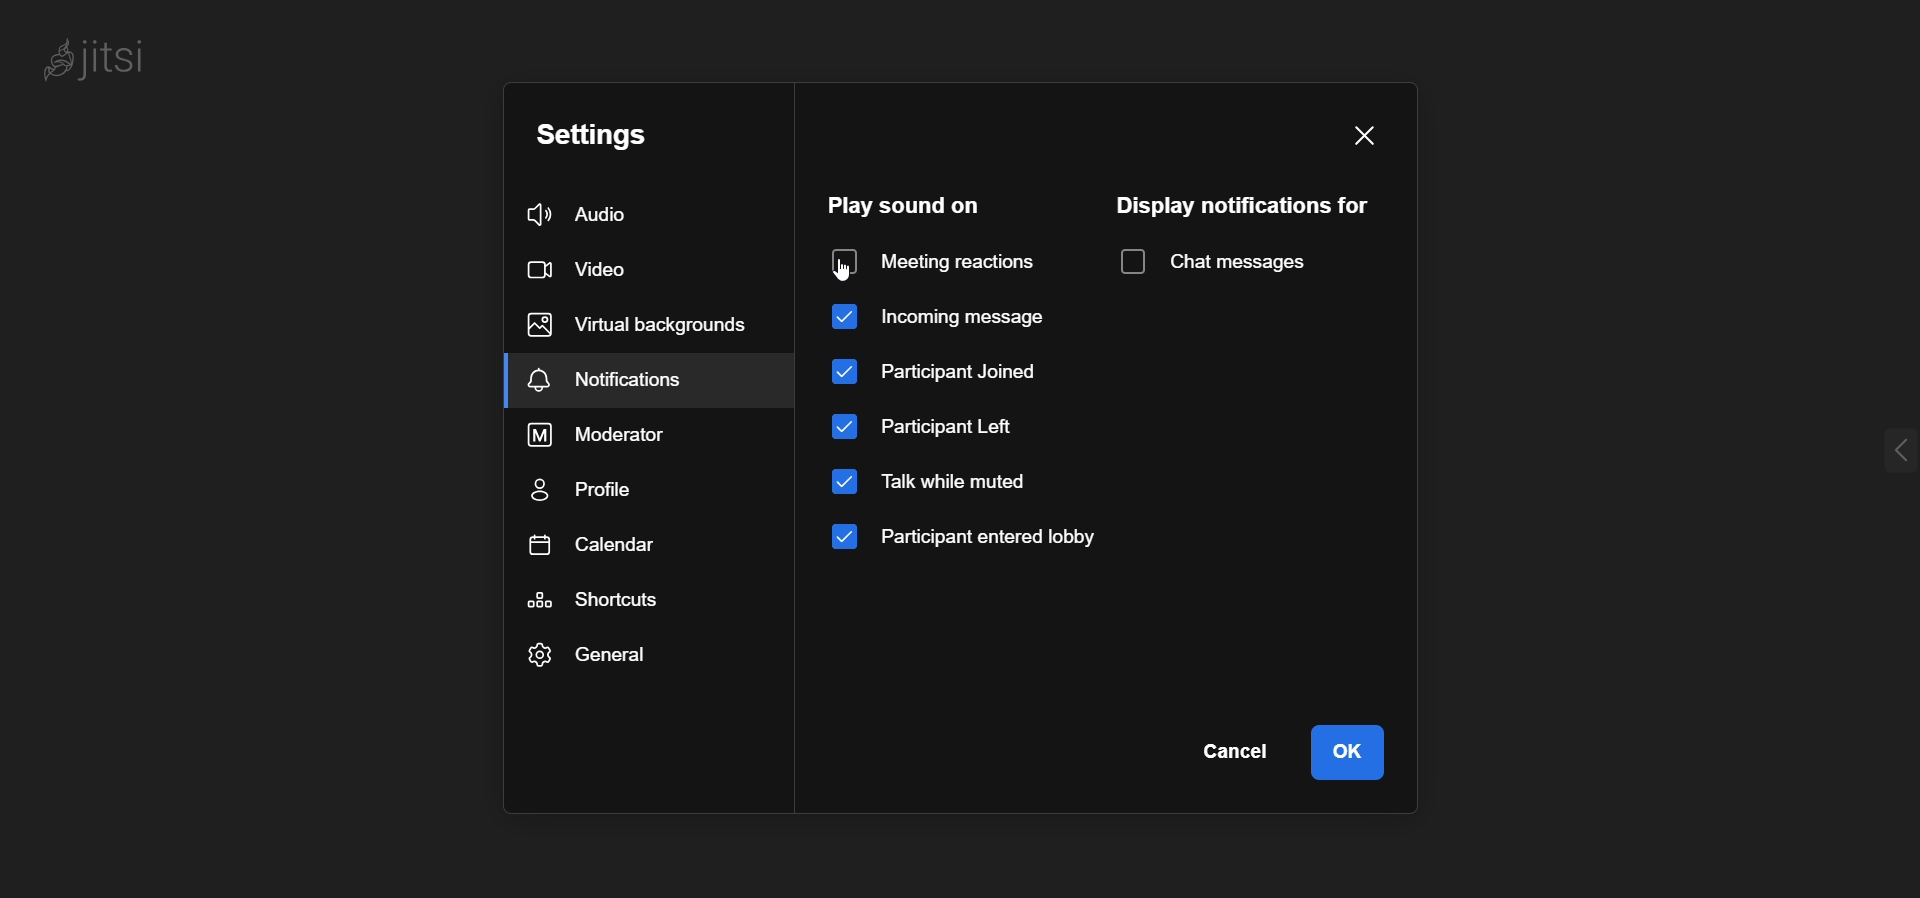  I want to click on disabled meeting reaction sound, so click(941, 260).